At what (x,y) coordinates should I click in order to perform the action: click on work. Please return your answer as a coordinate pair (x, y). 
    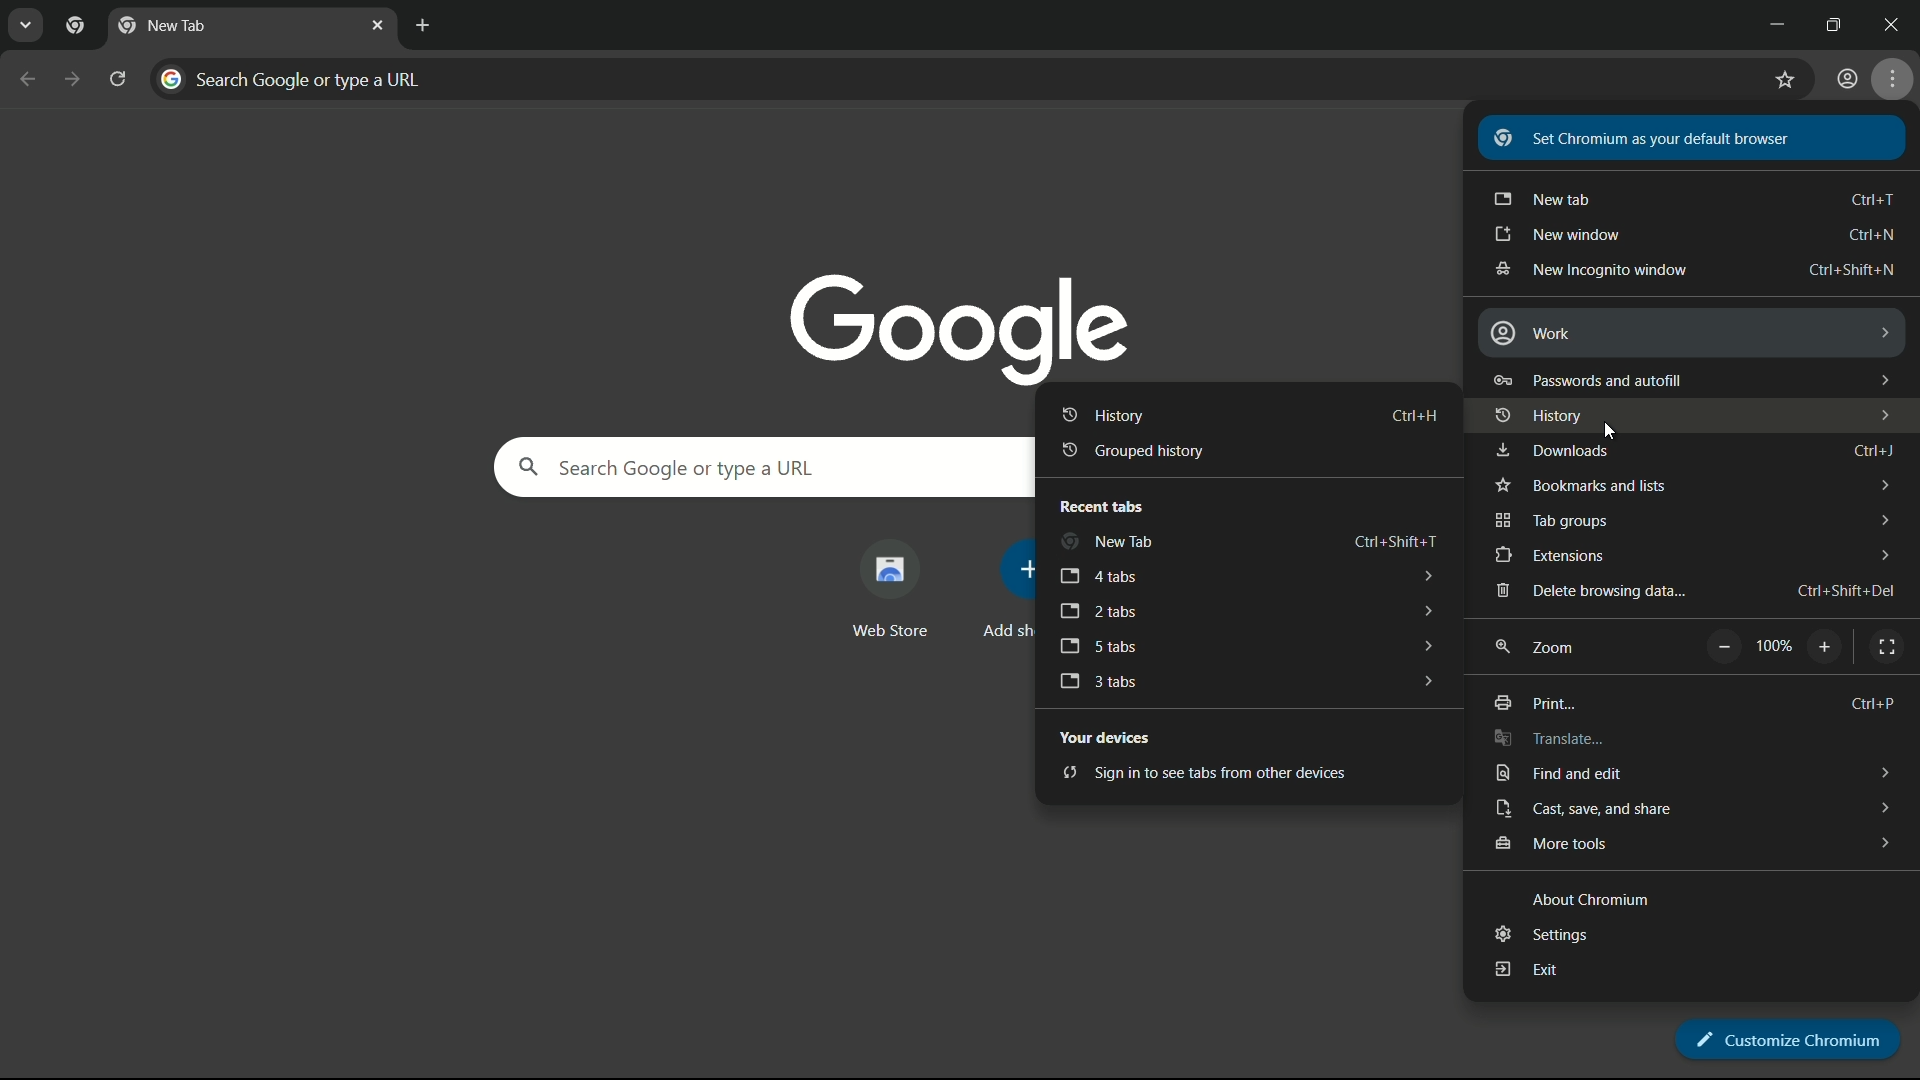
    Looking at the image, I should click on (1531, 333).